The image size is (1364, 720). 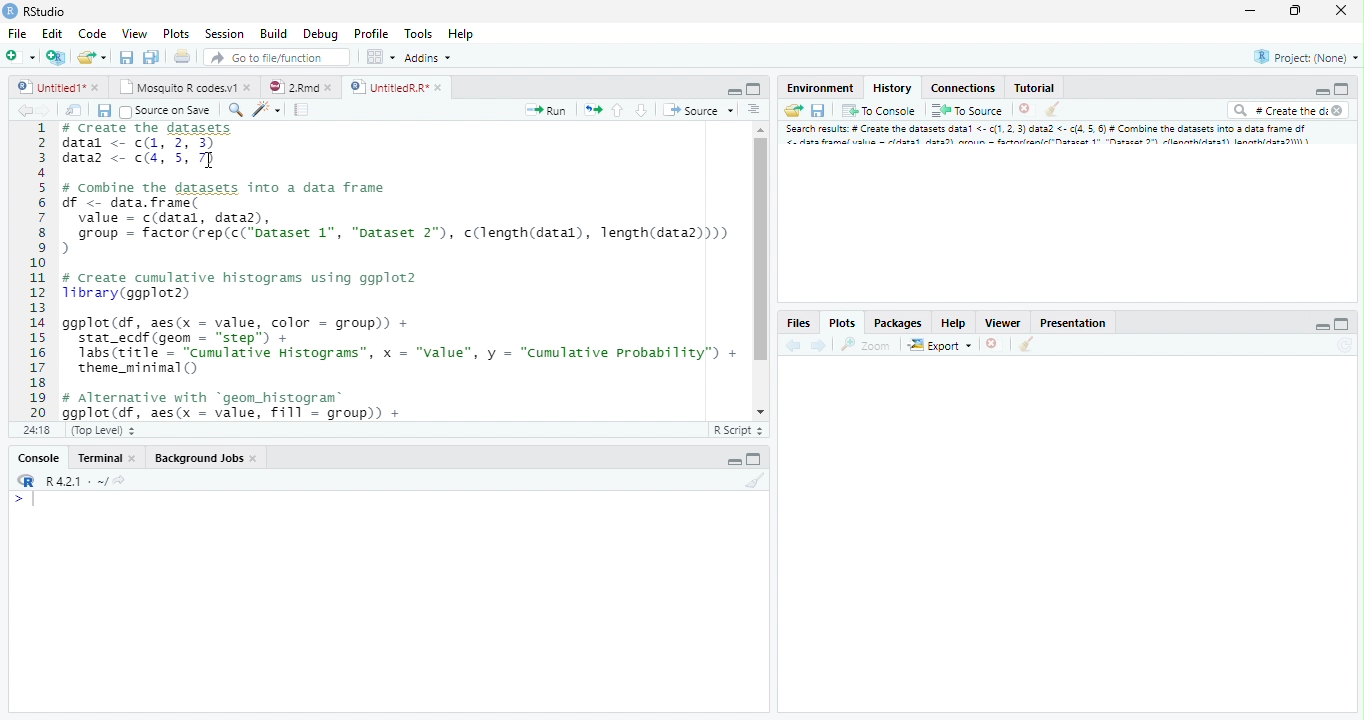 I want to click on Maximize, so click(x=1340, y=90).